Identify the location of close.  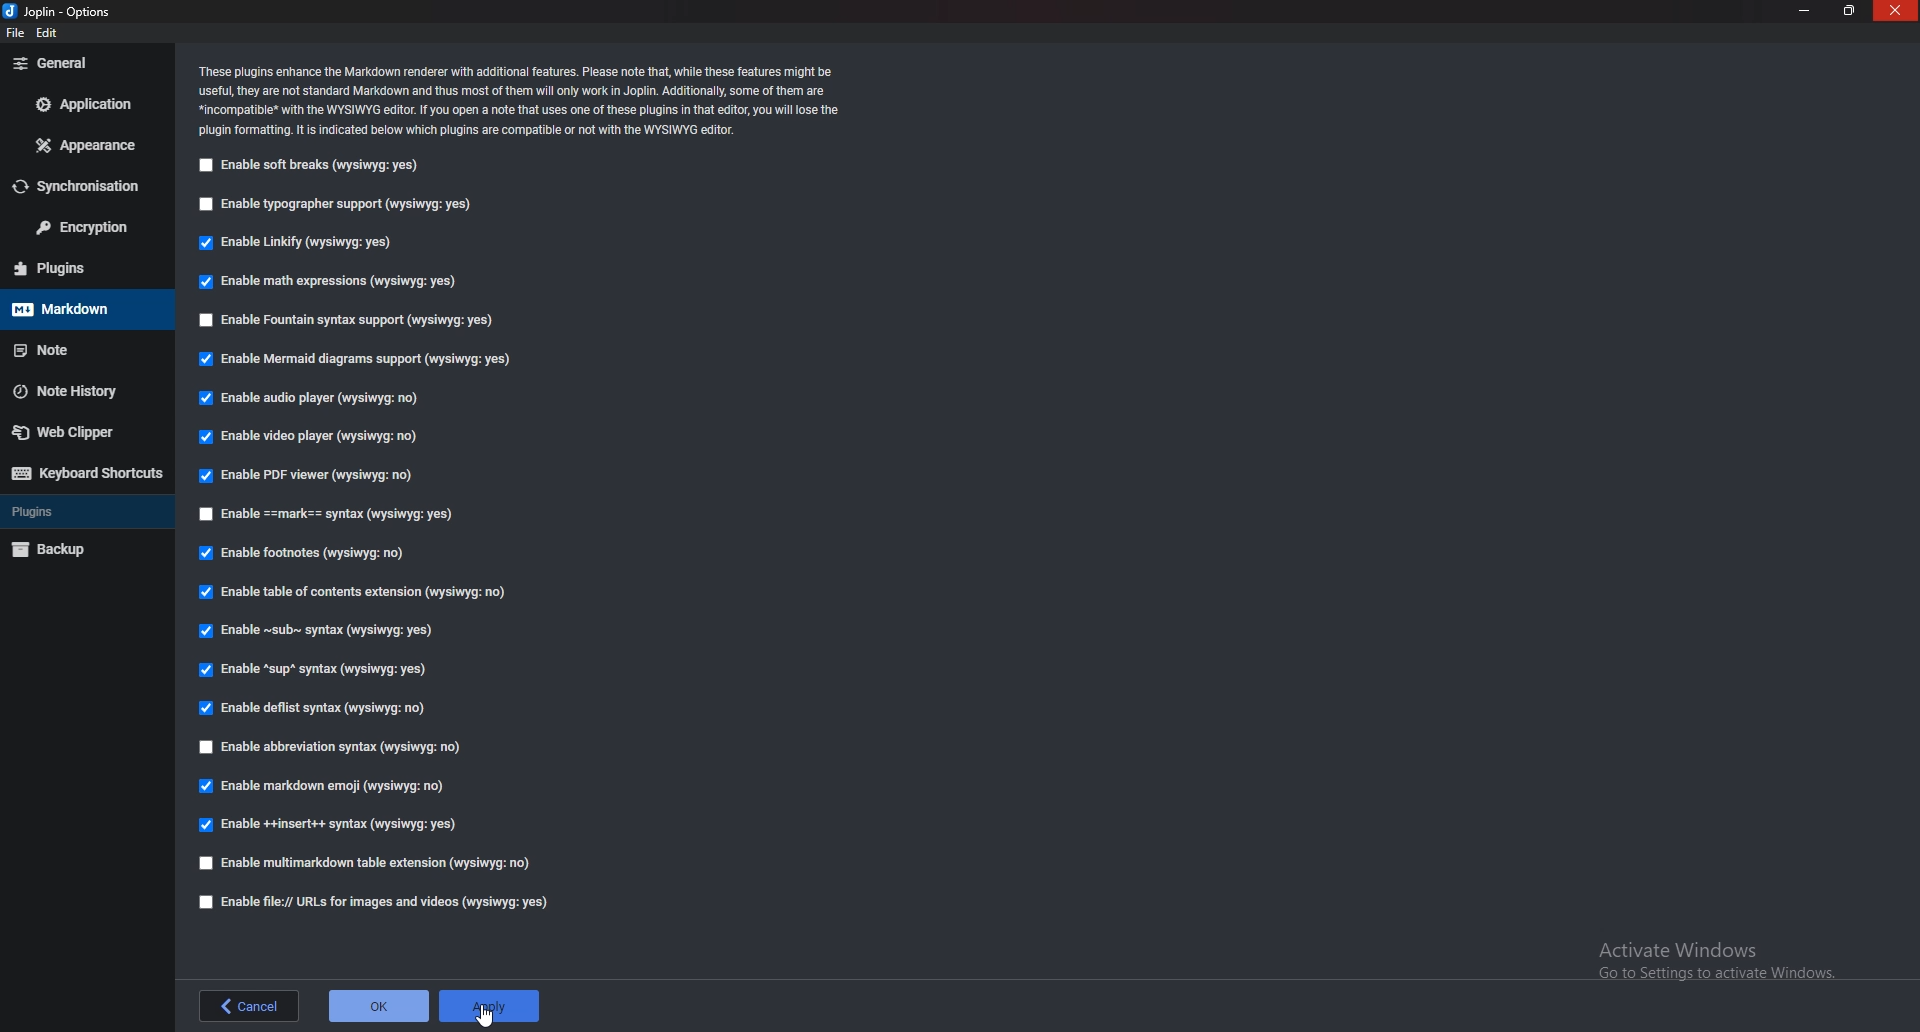
(1896, 11).